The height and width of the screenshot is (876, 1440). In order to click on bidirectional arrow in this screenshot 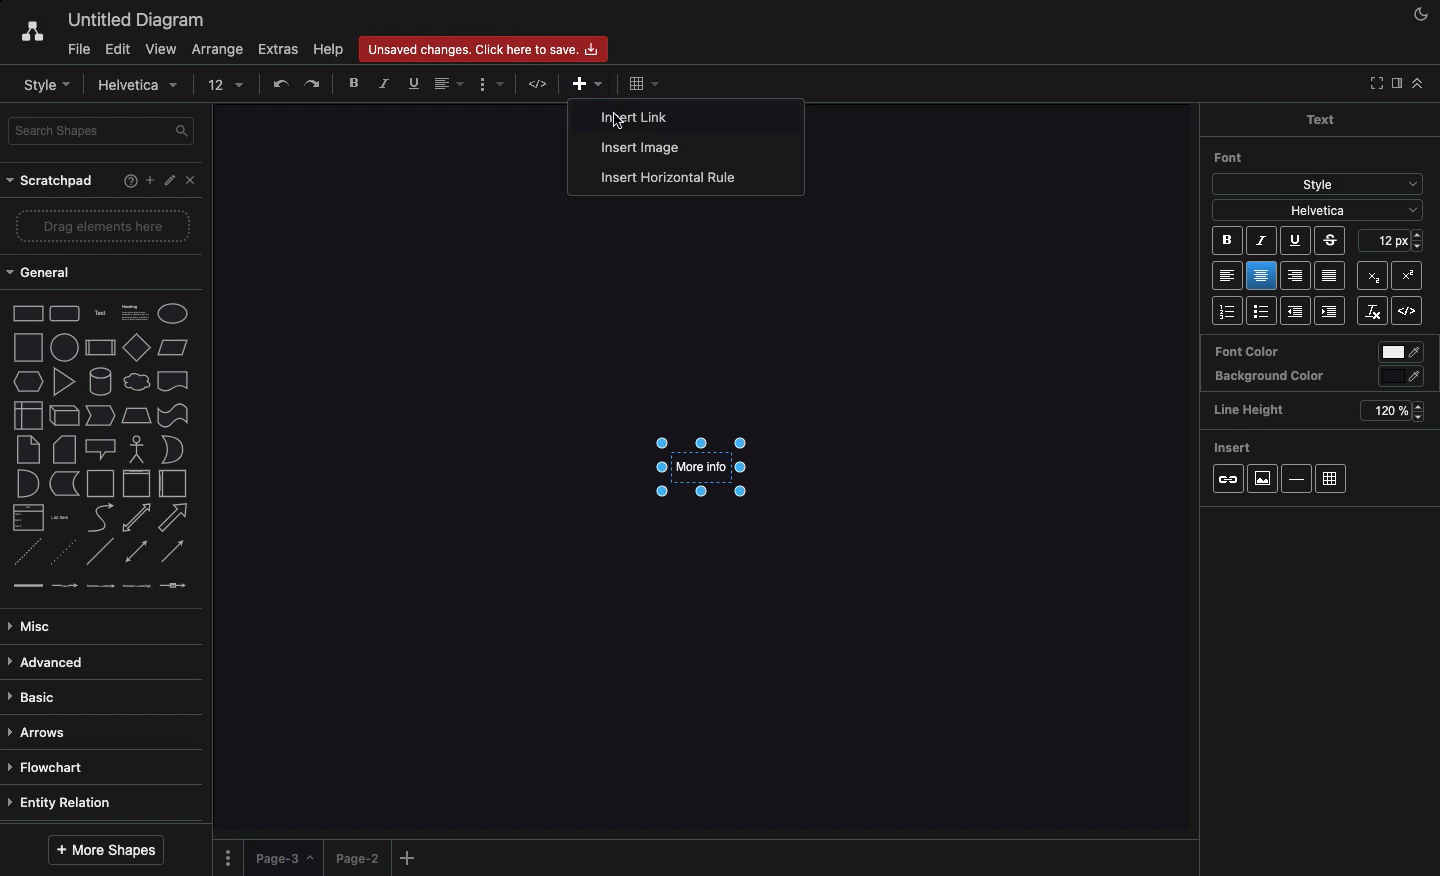, I will do `click(135, 518)`.